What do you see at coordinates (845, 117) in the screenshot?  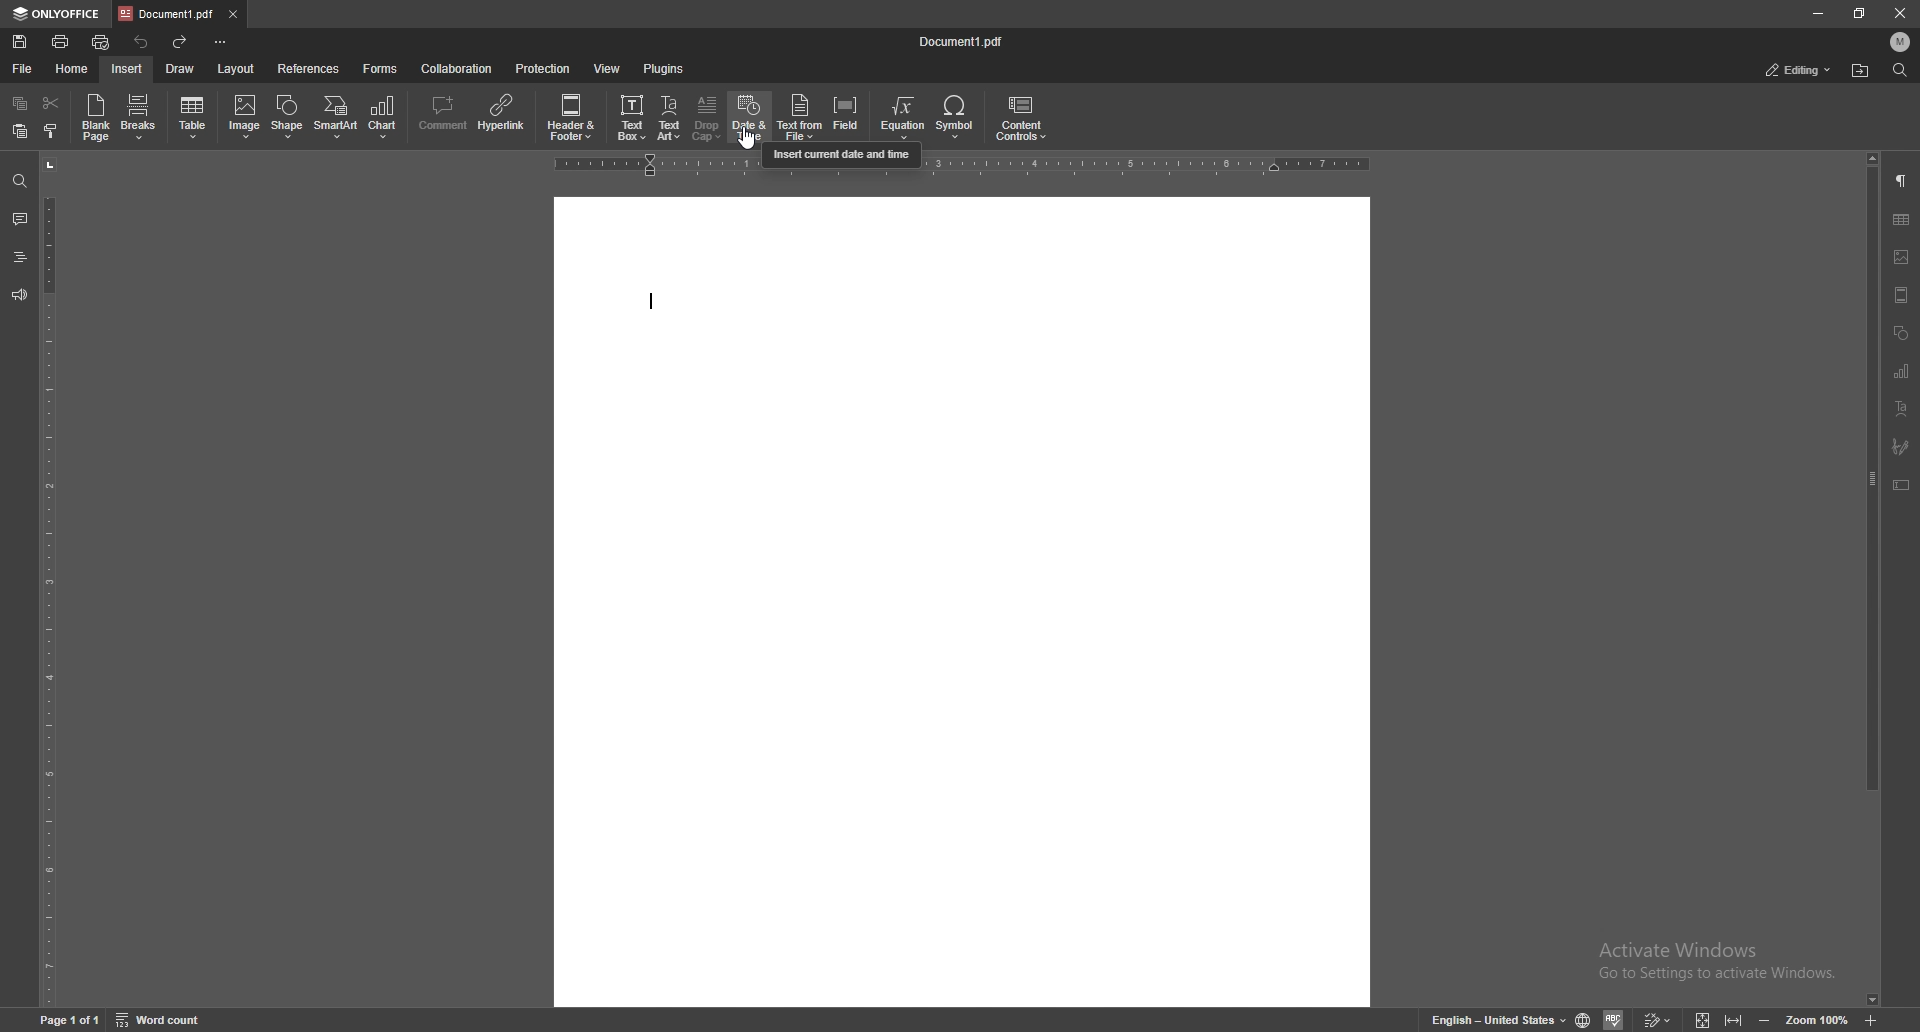 I see `field` at bounding box center [845, 117].